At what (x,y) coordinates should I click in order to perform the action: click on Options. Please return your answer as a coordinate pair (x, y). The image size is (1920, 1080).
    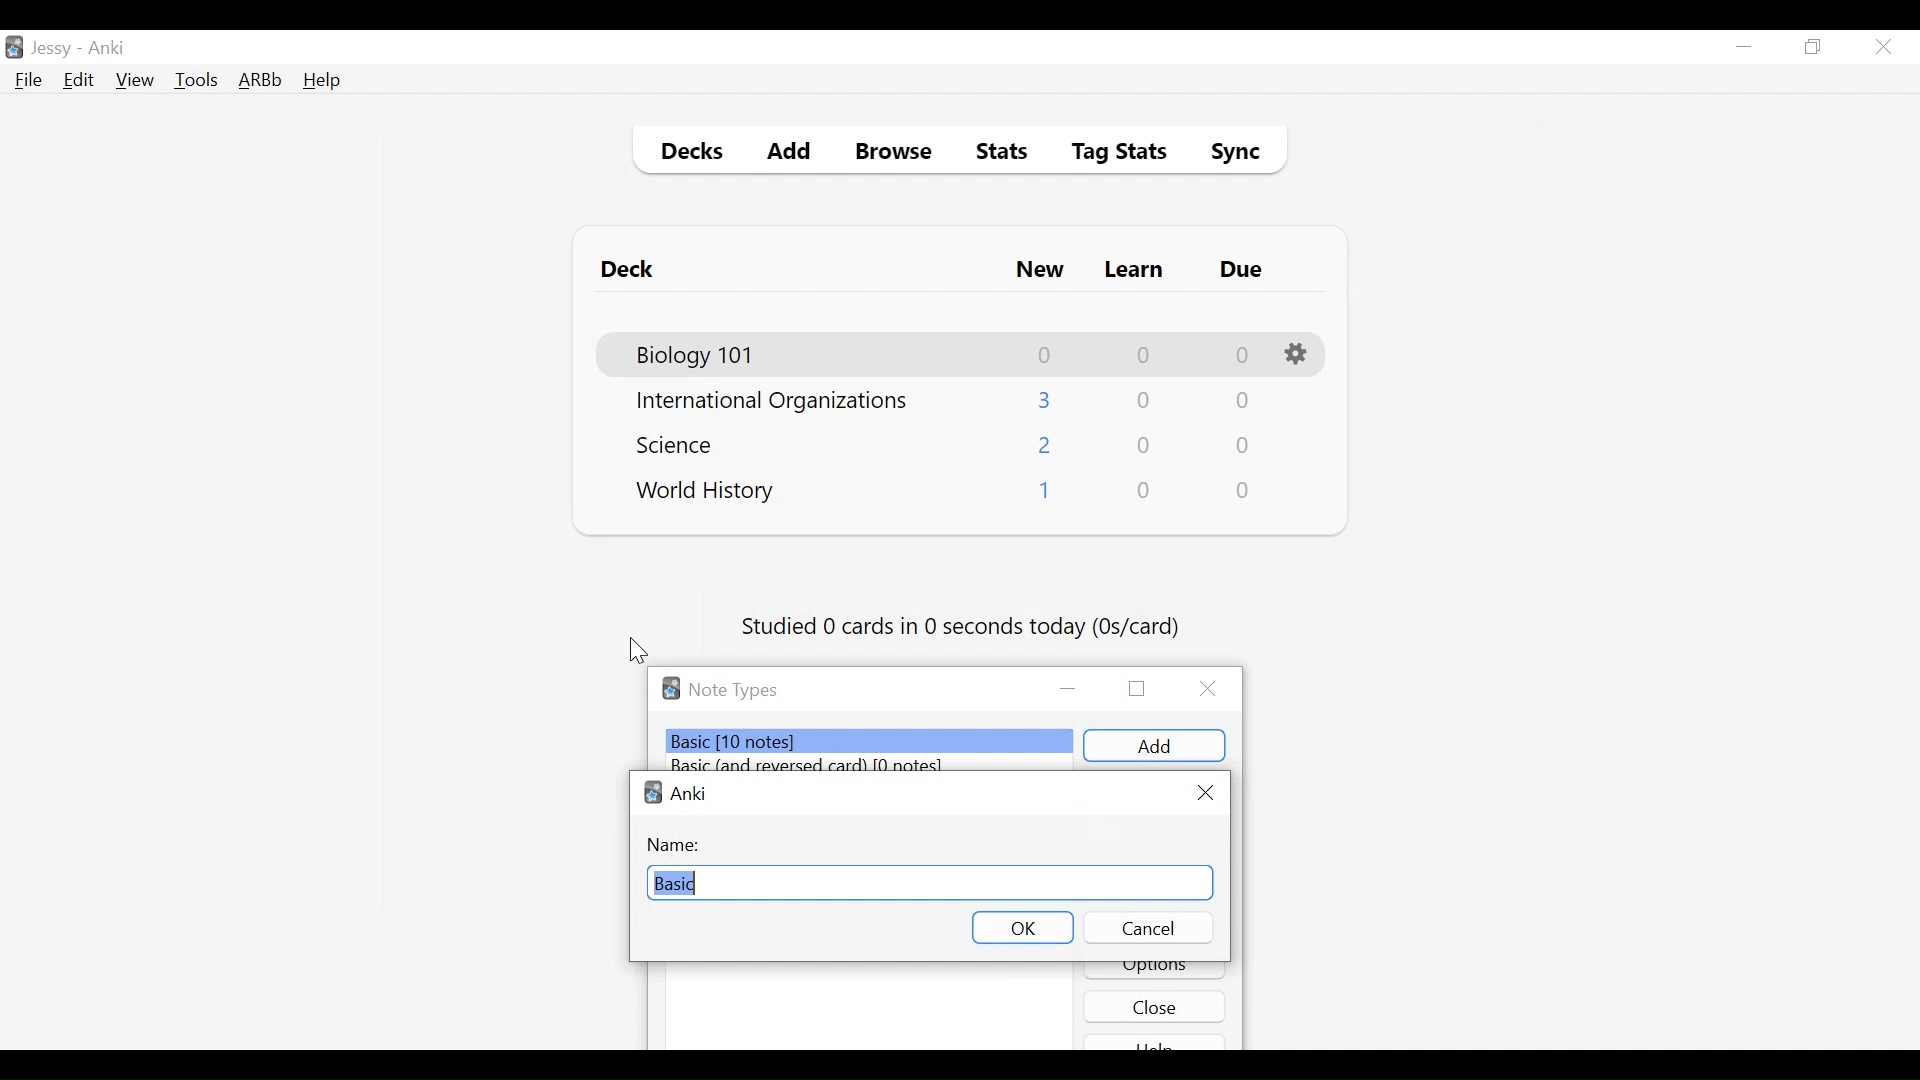
    Looking at the image, I should click on (1299, 355).